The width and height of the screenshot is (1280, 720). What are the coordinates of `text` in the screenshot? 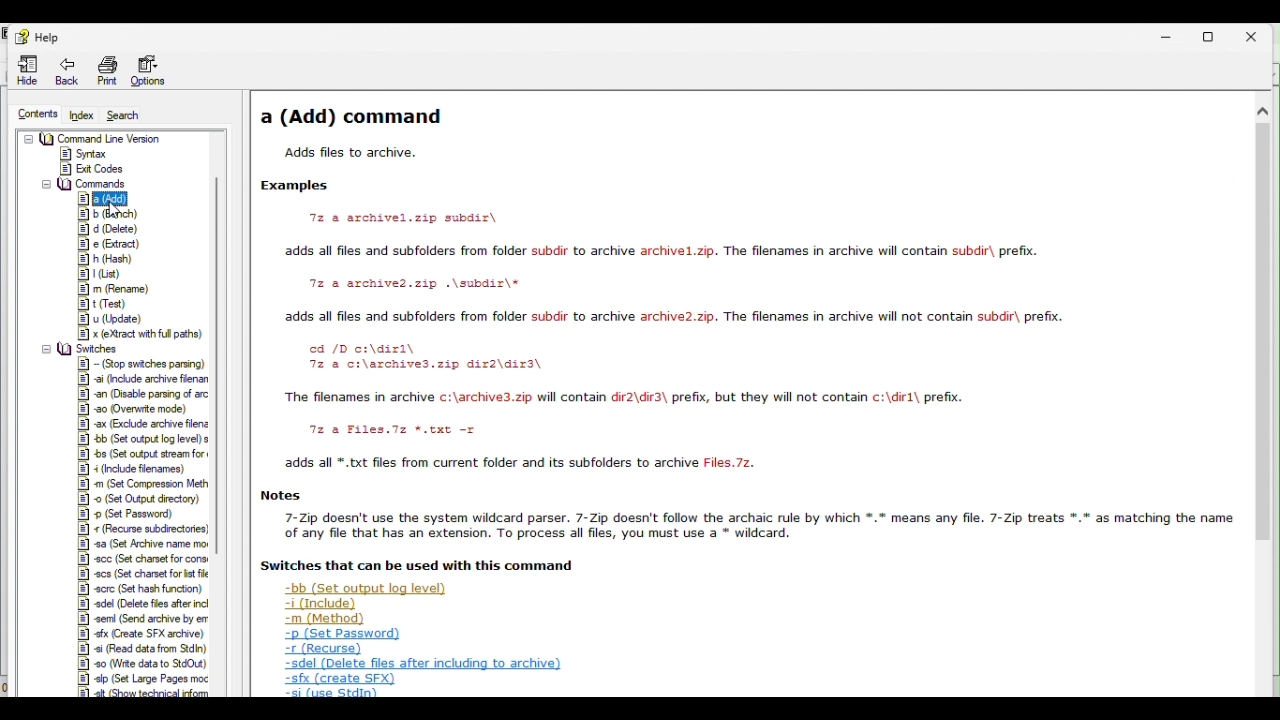 It's located at (620, 398).